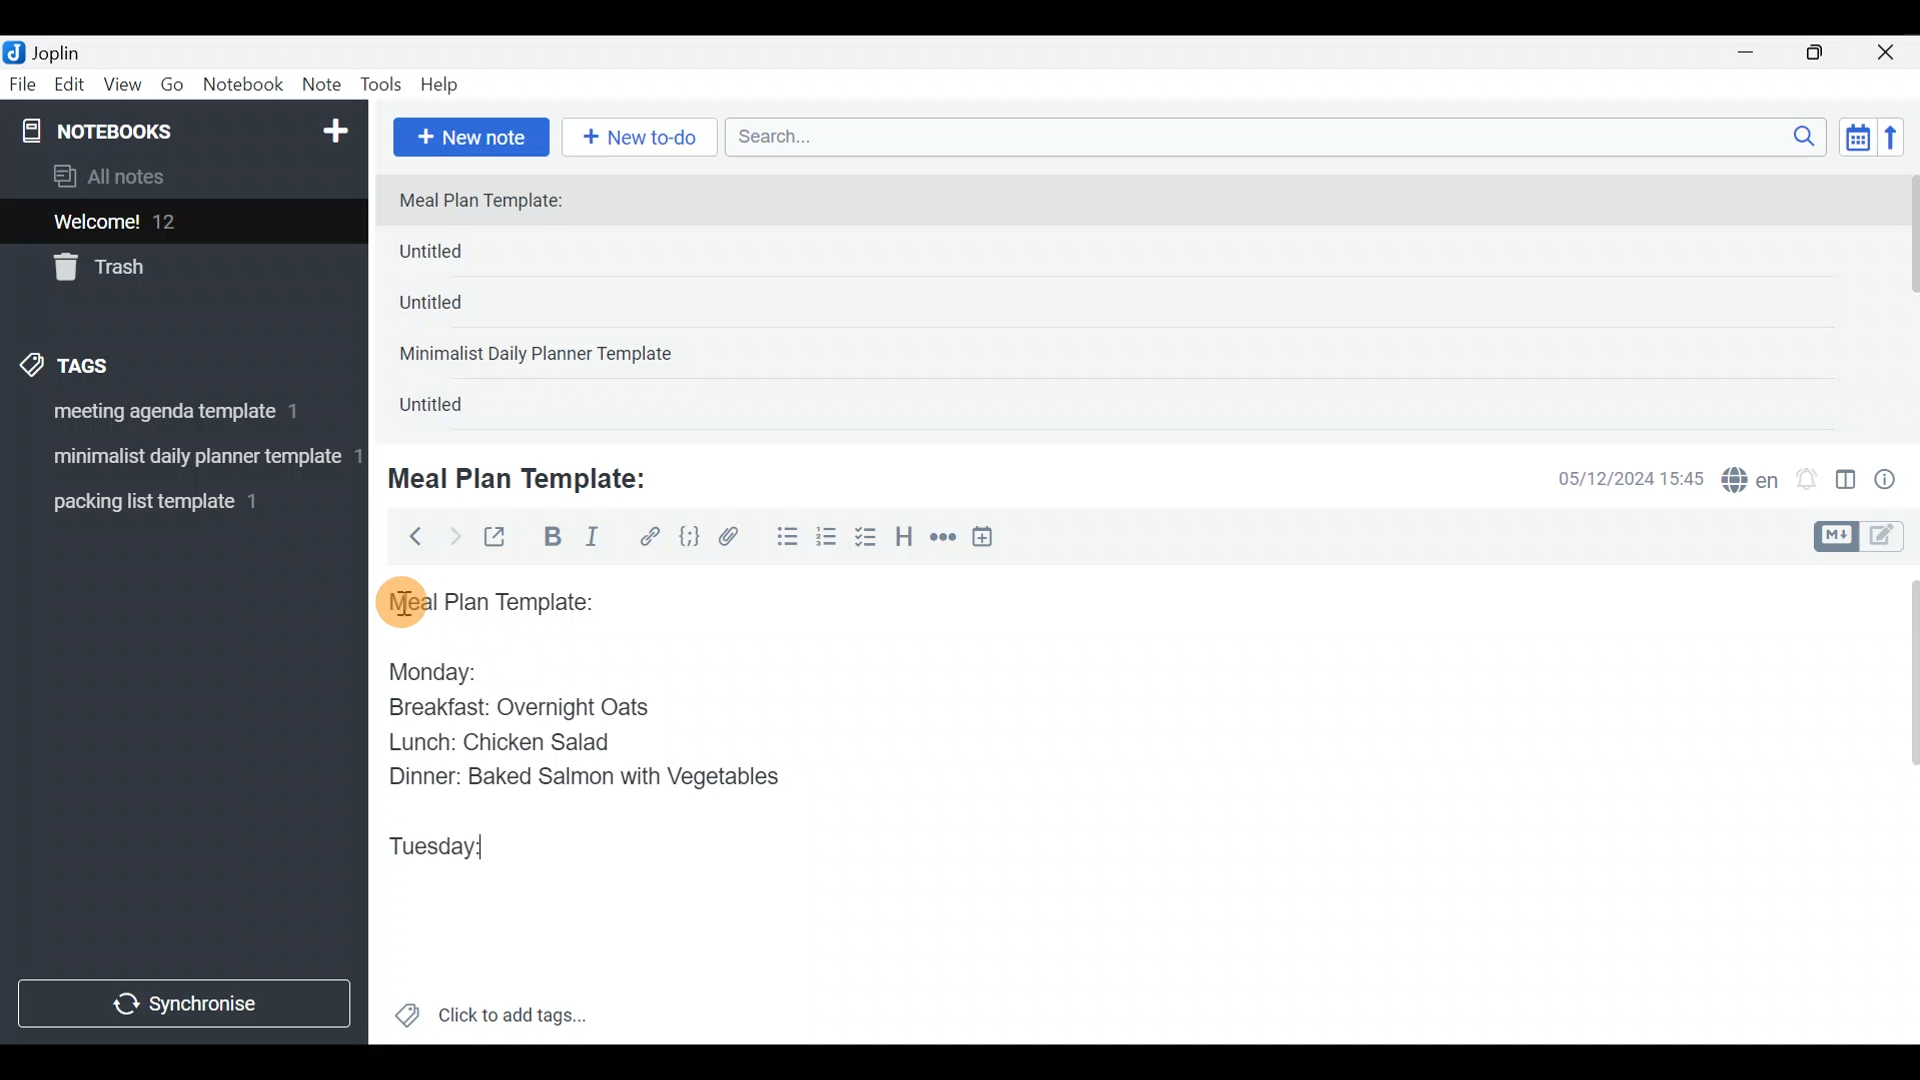 The height and width of the screenshot is (1080, 1920). Describe the element at coordinates (458, 309) in the screenshot. I see `Untitled` at that location.